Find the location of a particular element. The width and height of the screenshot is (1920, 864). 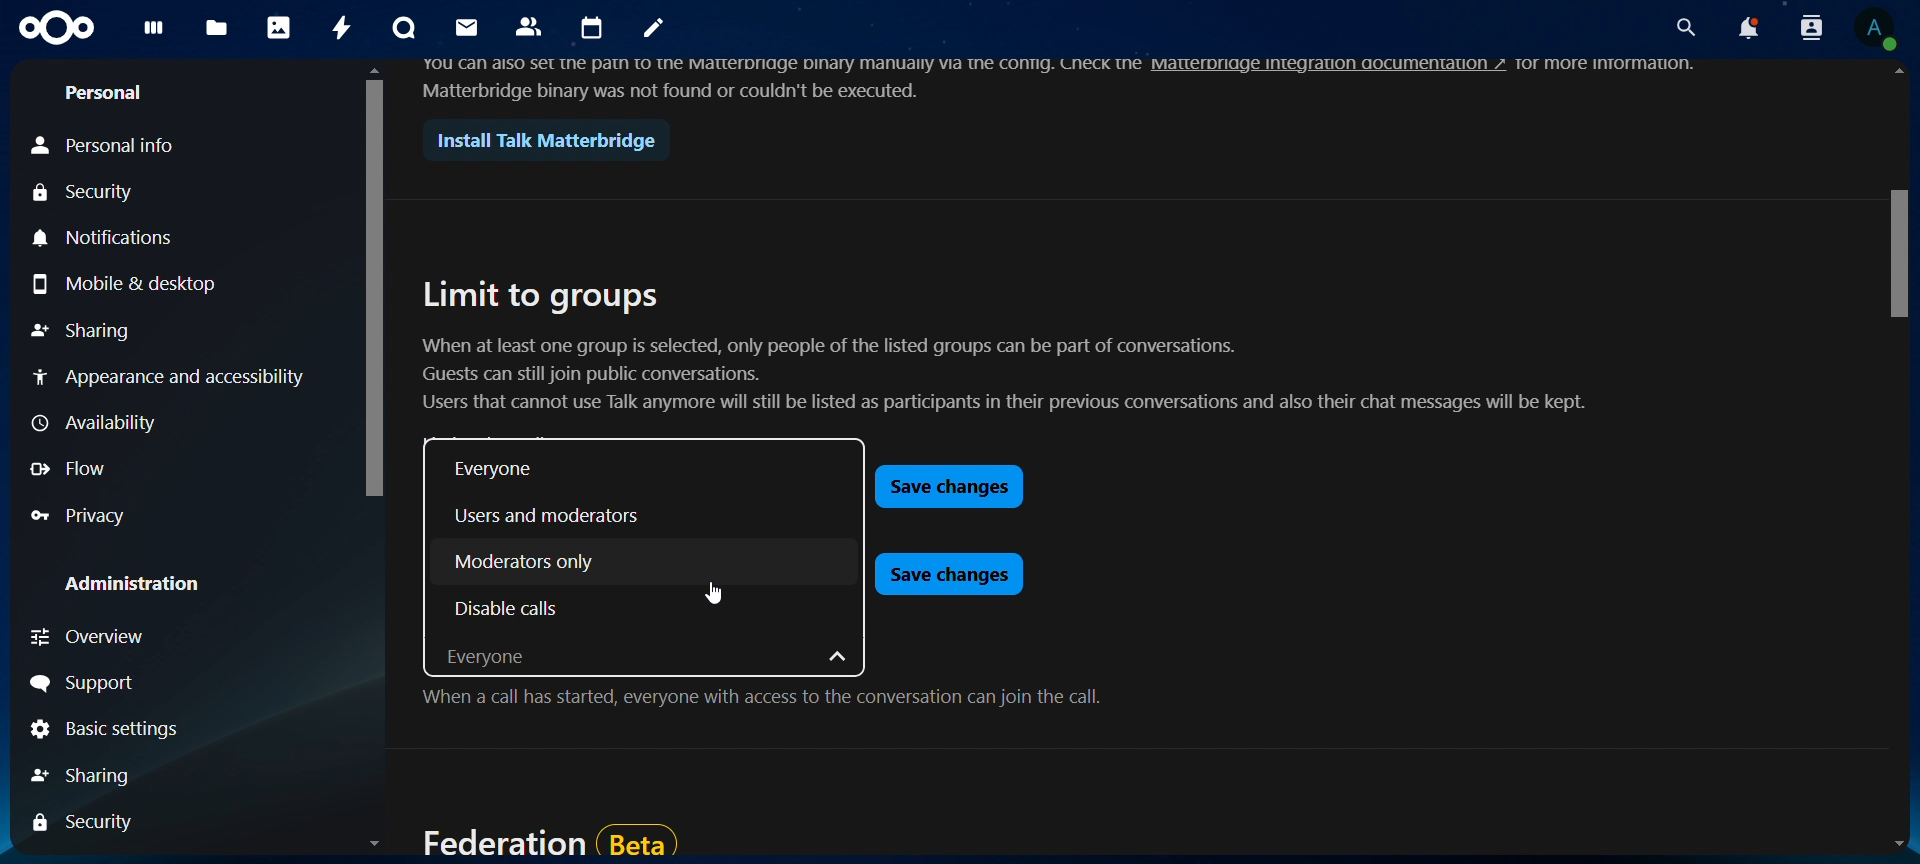

calendar is located at coordinates (593, 28).